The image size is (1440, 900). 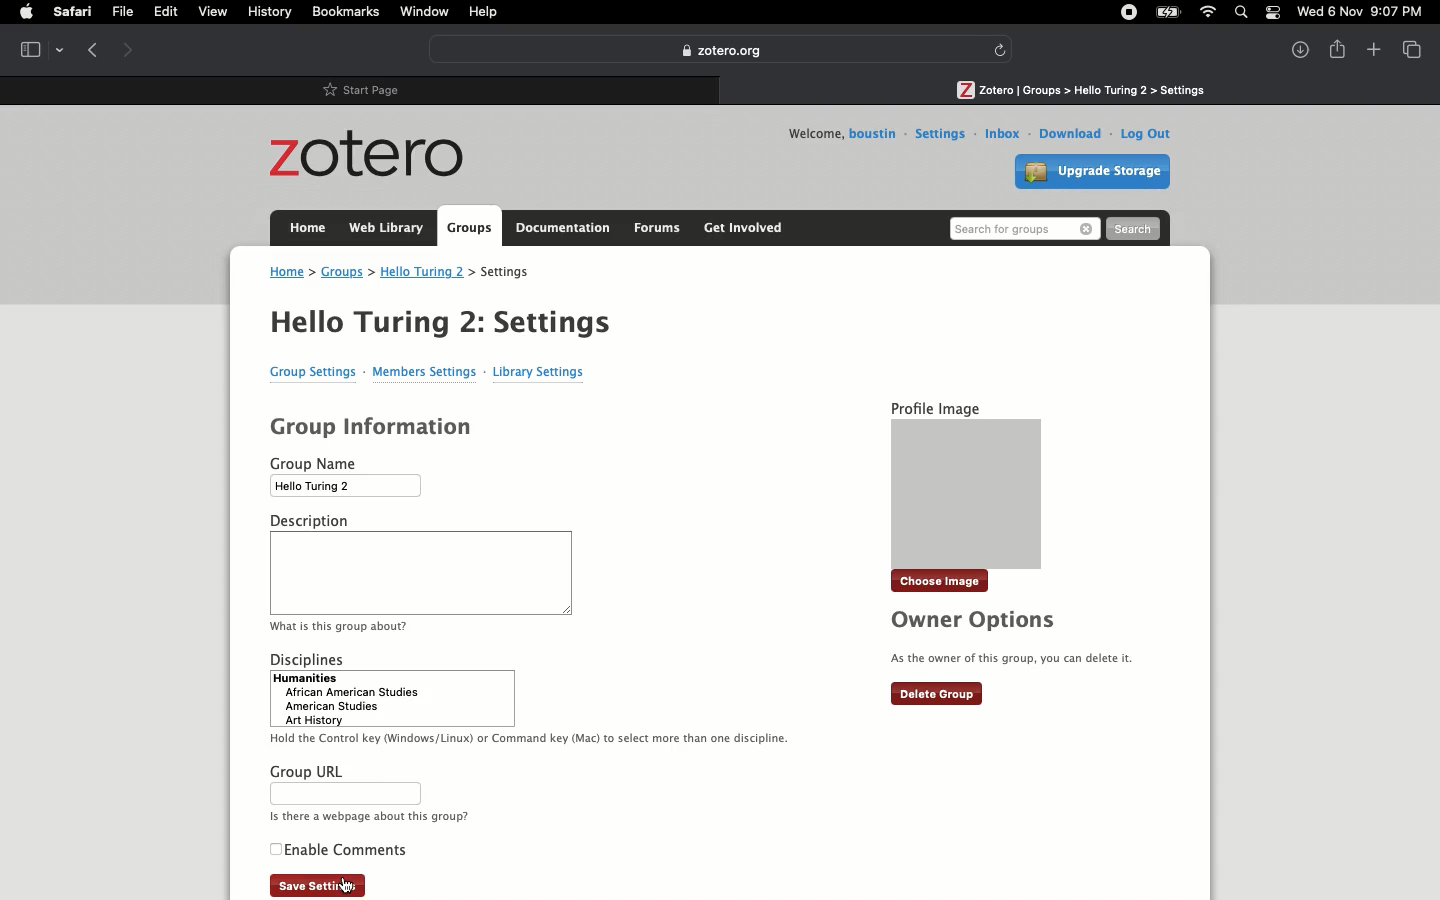 I want to click on History, so click(x=269, y=13).